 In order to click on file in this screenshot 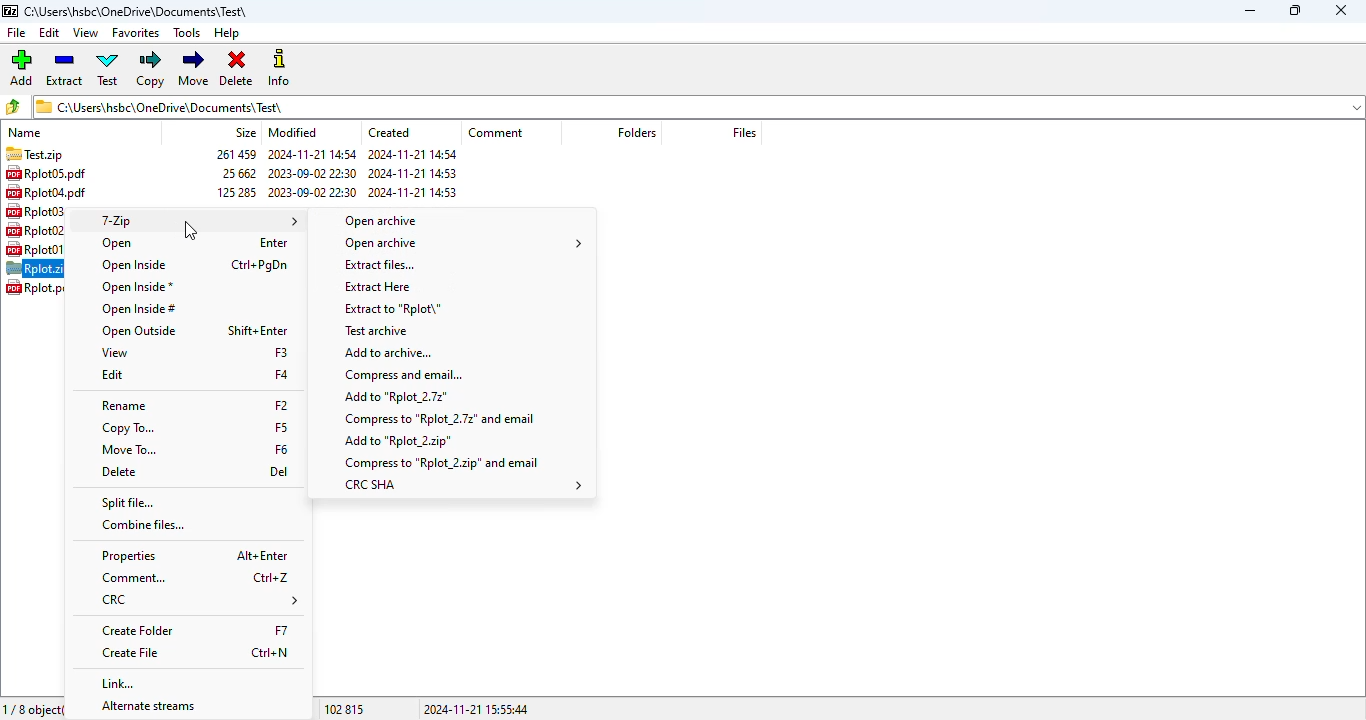, I will do `click(18, 33)`.